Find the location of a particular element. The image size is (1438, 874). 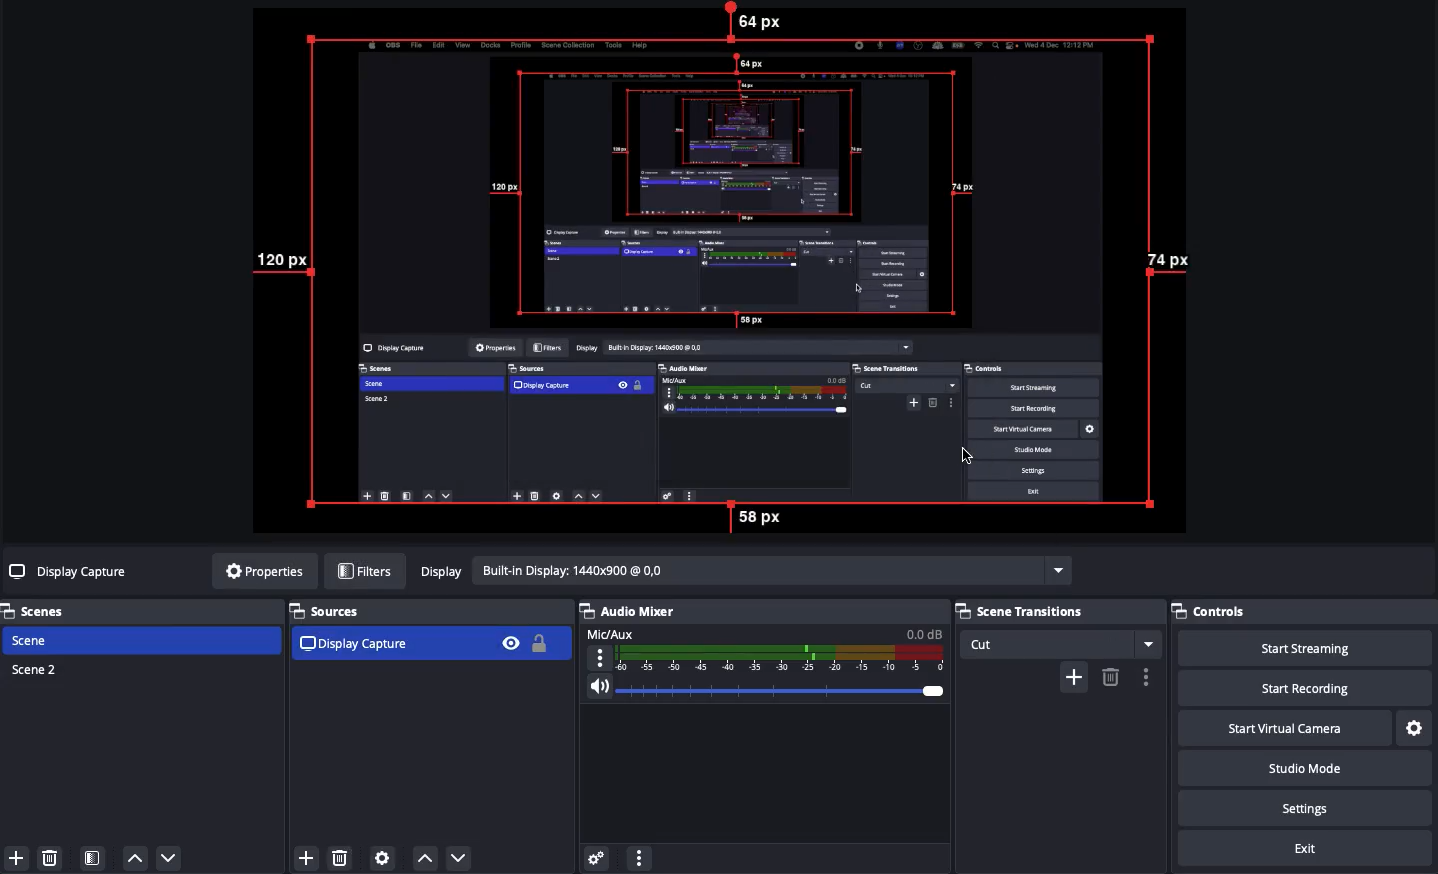

Built-in Display: 1440x900 @ 0,0 is located at coordinates (742, 571).